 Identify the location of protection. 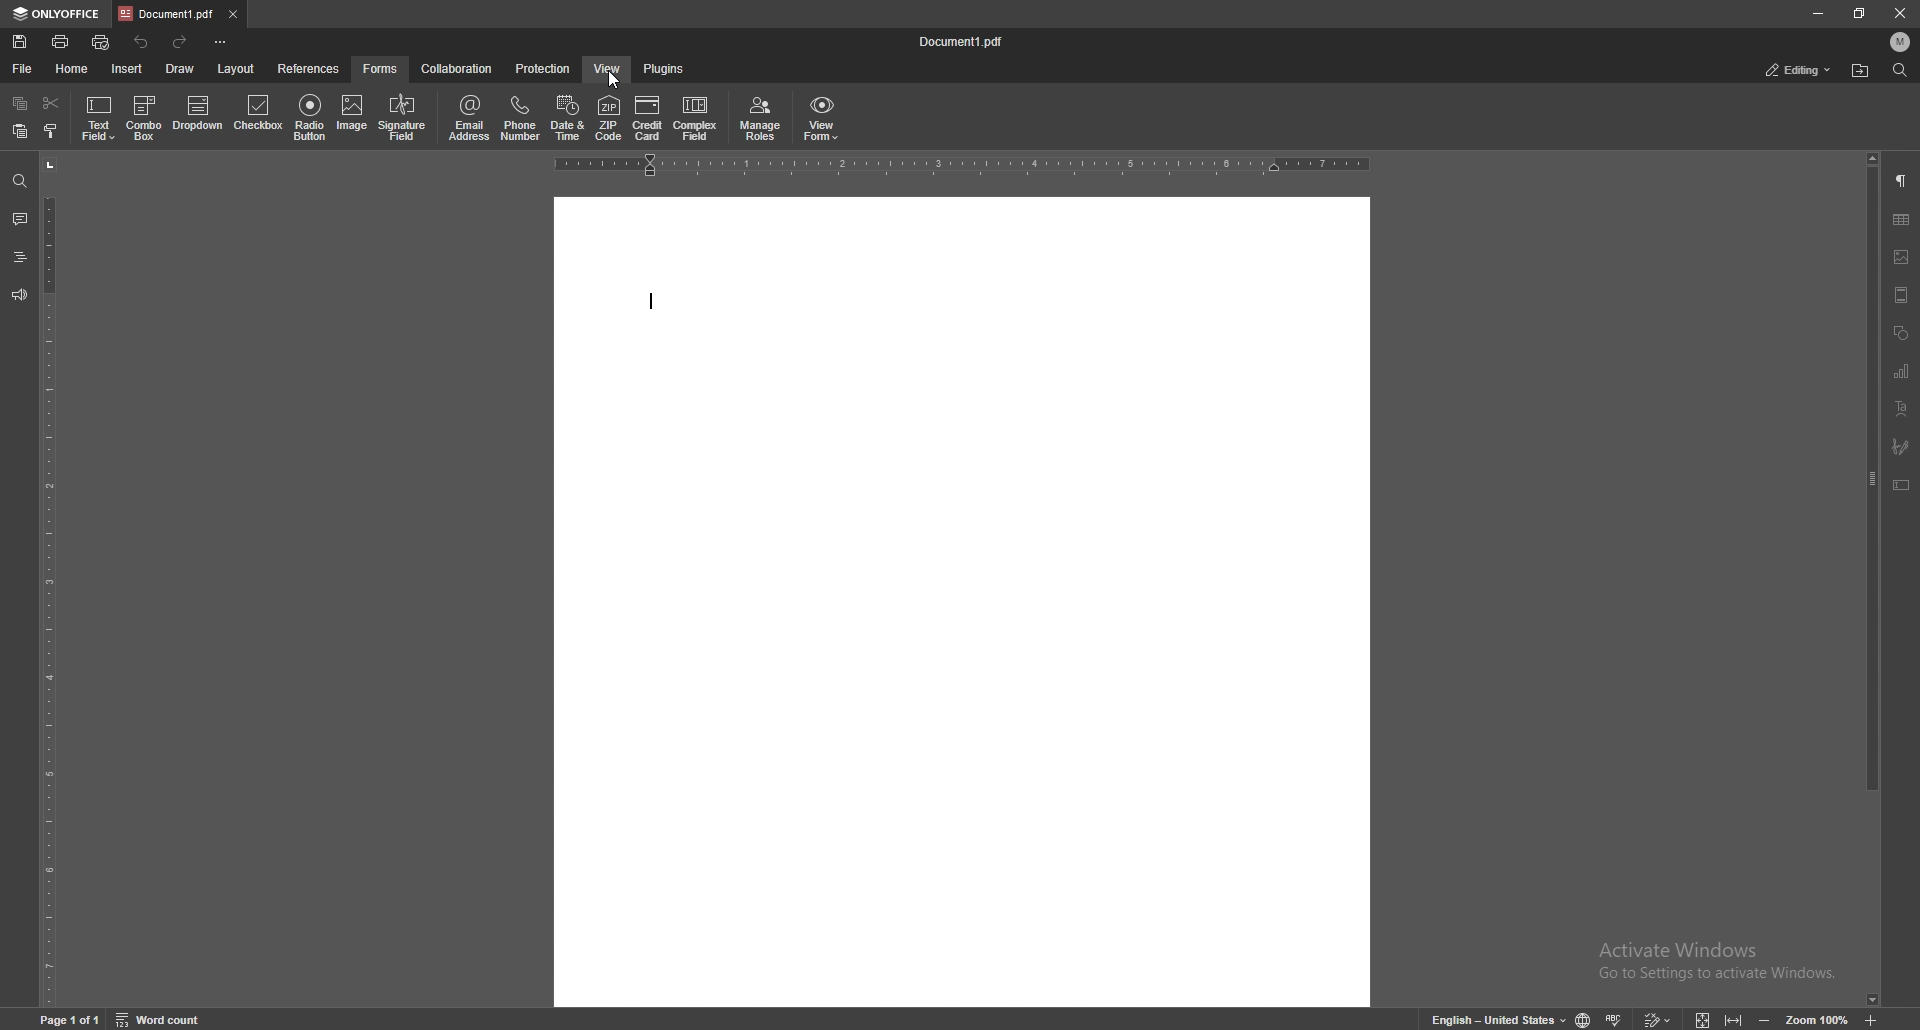
(543, 67).